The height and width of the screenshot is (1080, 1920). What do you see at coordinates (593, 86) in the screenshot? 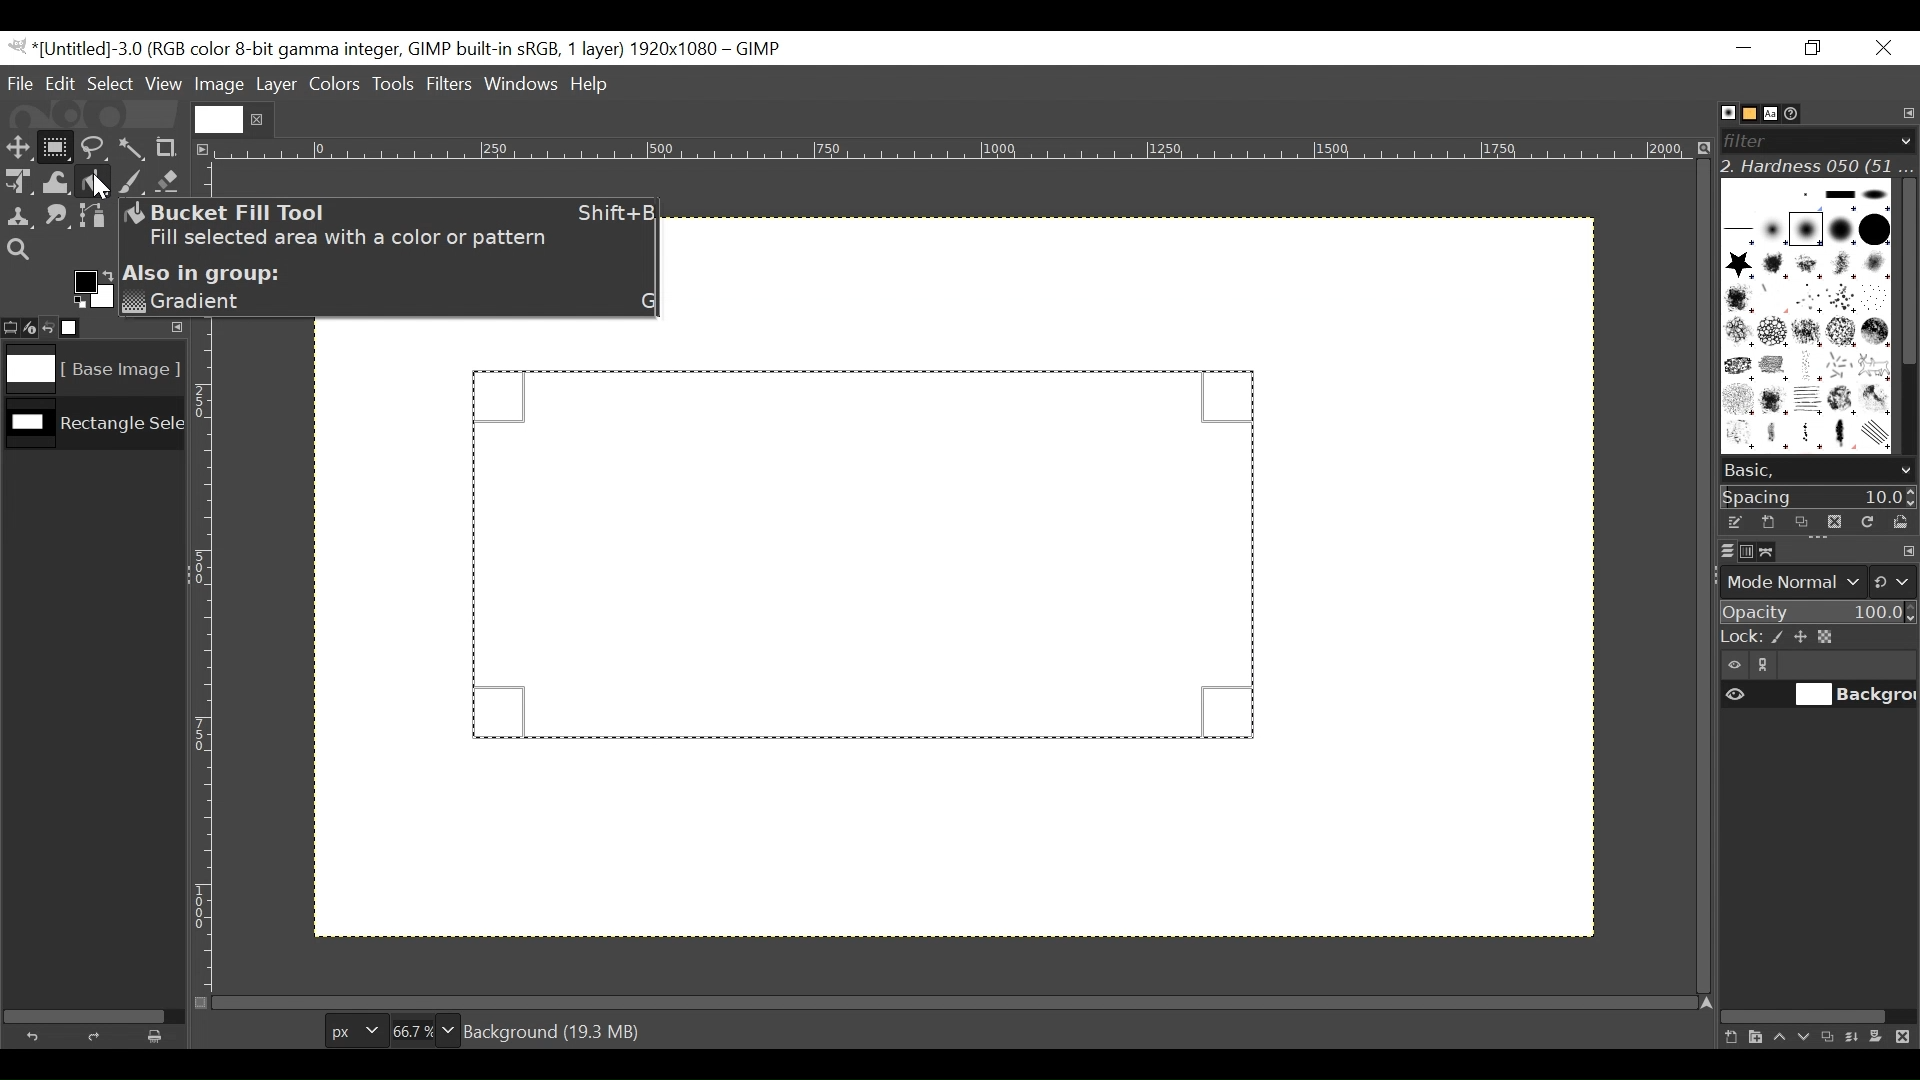
I see `Help` at bounding box center [593, 86].